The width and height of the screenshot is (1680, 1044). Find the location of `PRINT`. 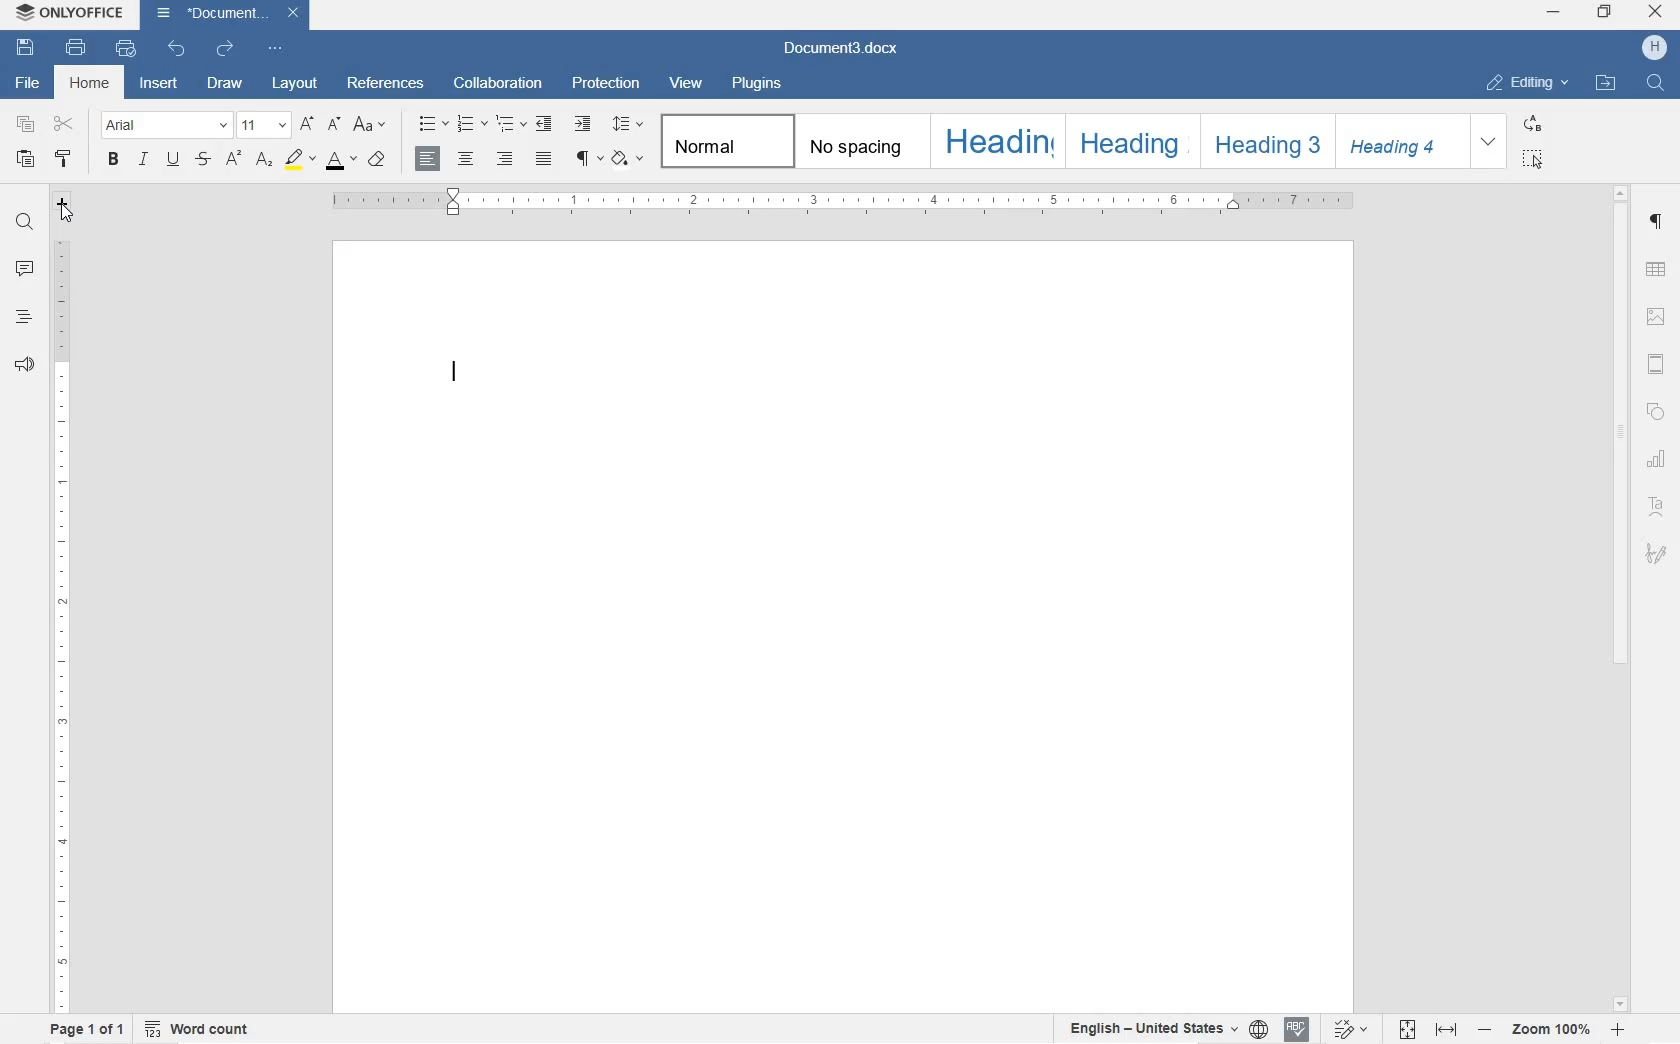

PRINT is located at coordinates (75, 48).